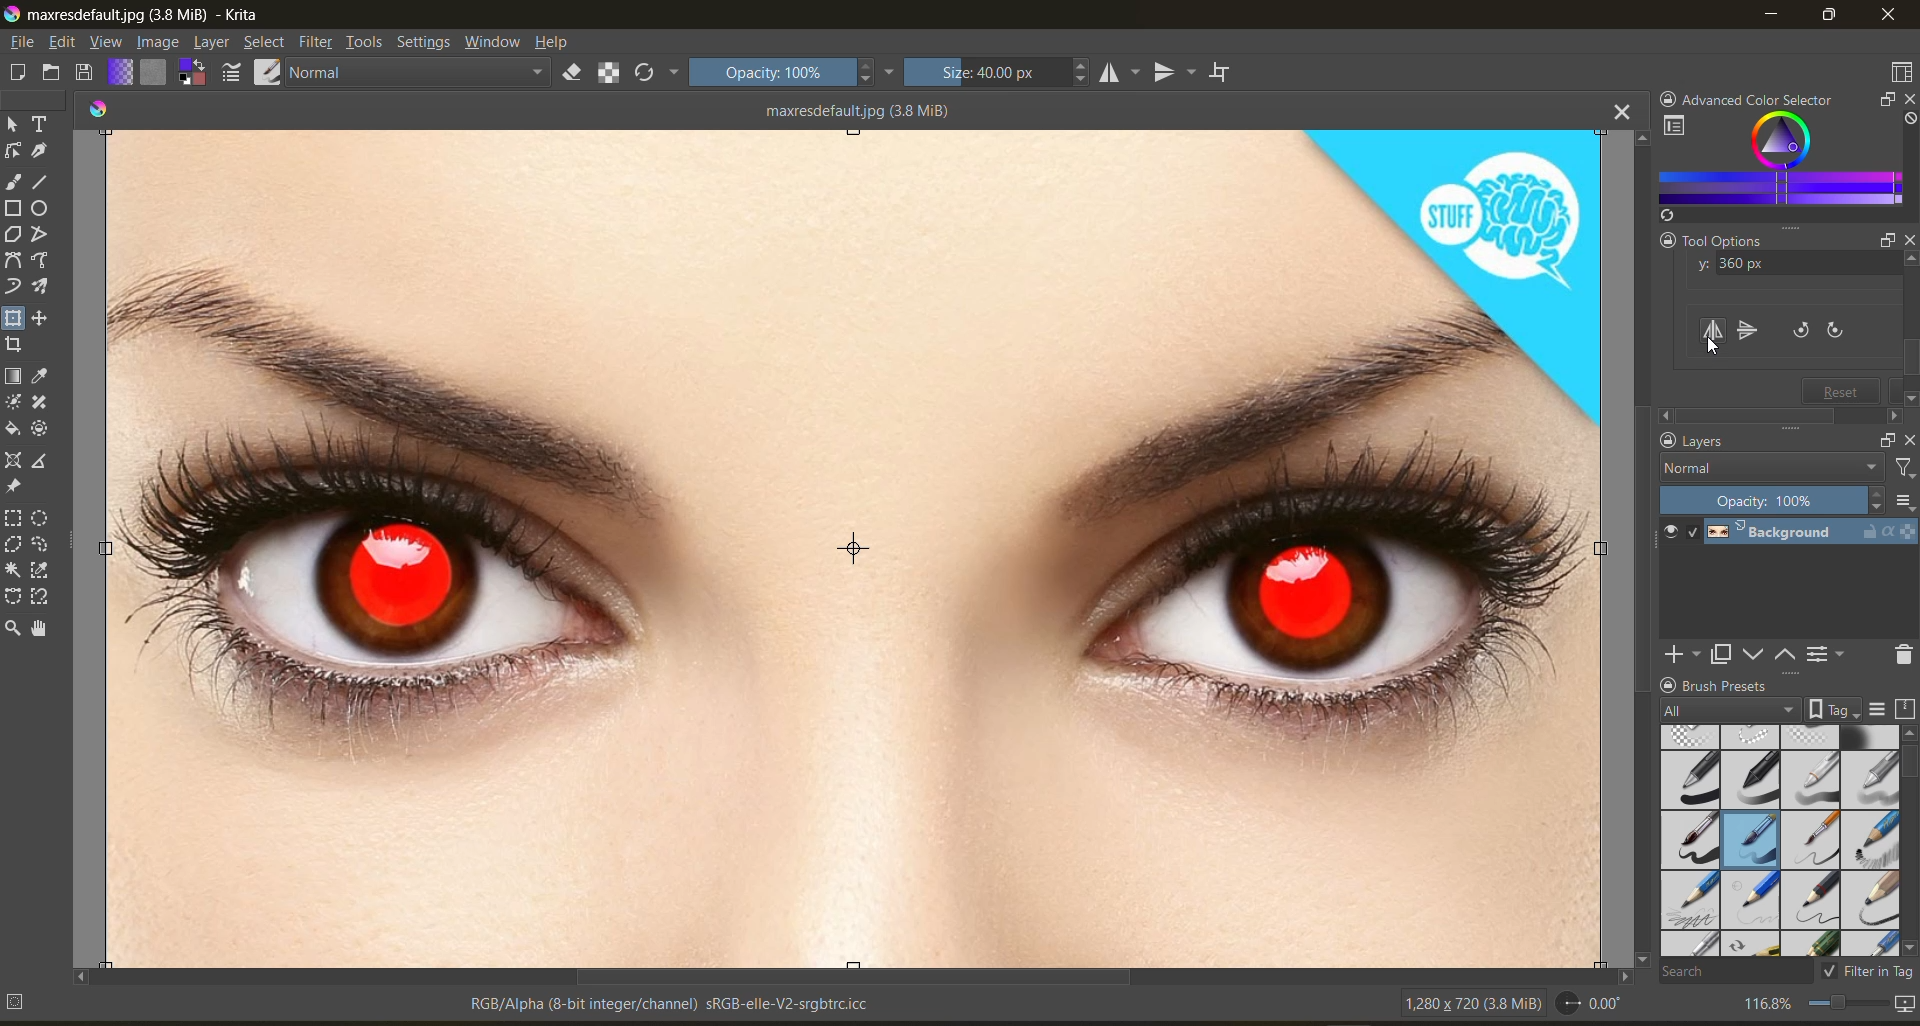 This screenshot has height=1026, width=1920. What do you see at coordinates (1617, 114) in the screenshot?
I see `close tab` at bounding box center [1617, 114].